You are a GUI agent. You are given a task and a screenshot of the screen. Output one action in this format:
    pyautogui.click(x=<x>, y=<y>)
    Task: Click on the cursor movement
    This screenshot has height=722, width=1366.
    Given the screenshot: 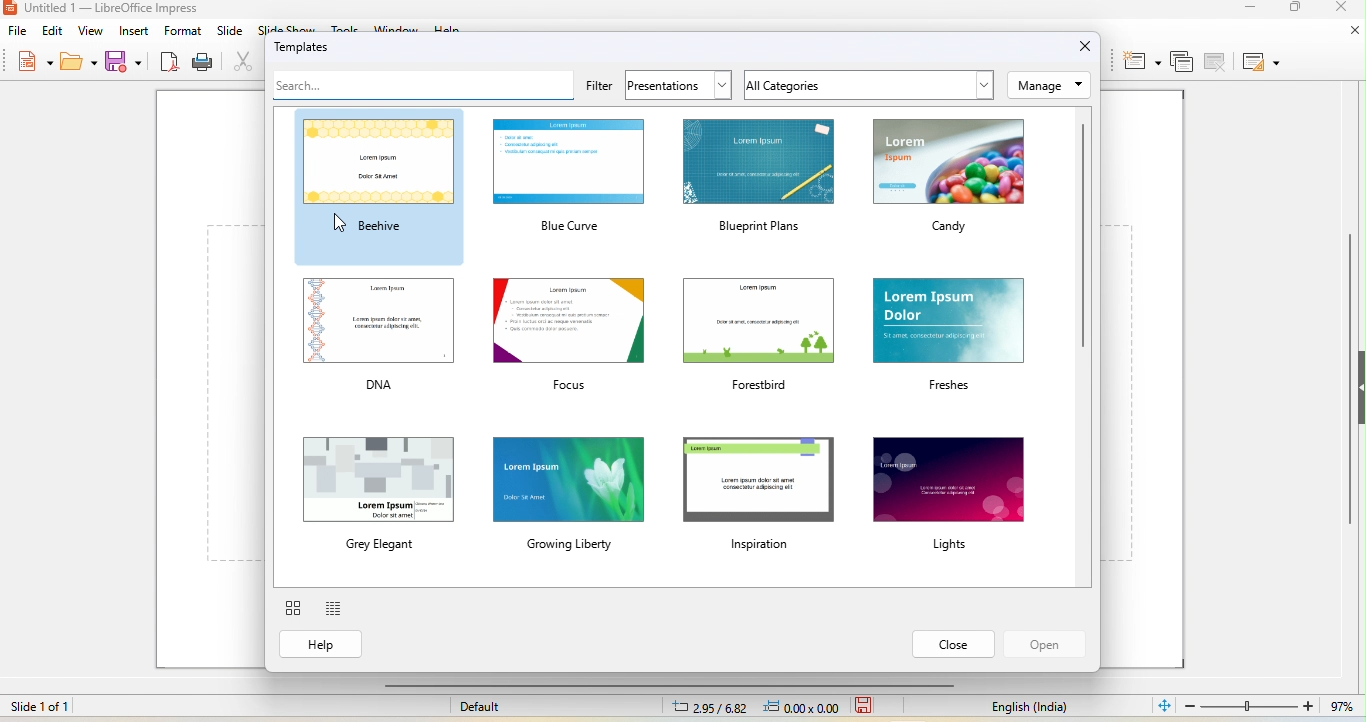 What is the action you would take?
    pyautogui.click(x=340, y=223)
    